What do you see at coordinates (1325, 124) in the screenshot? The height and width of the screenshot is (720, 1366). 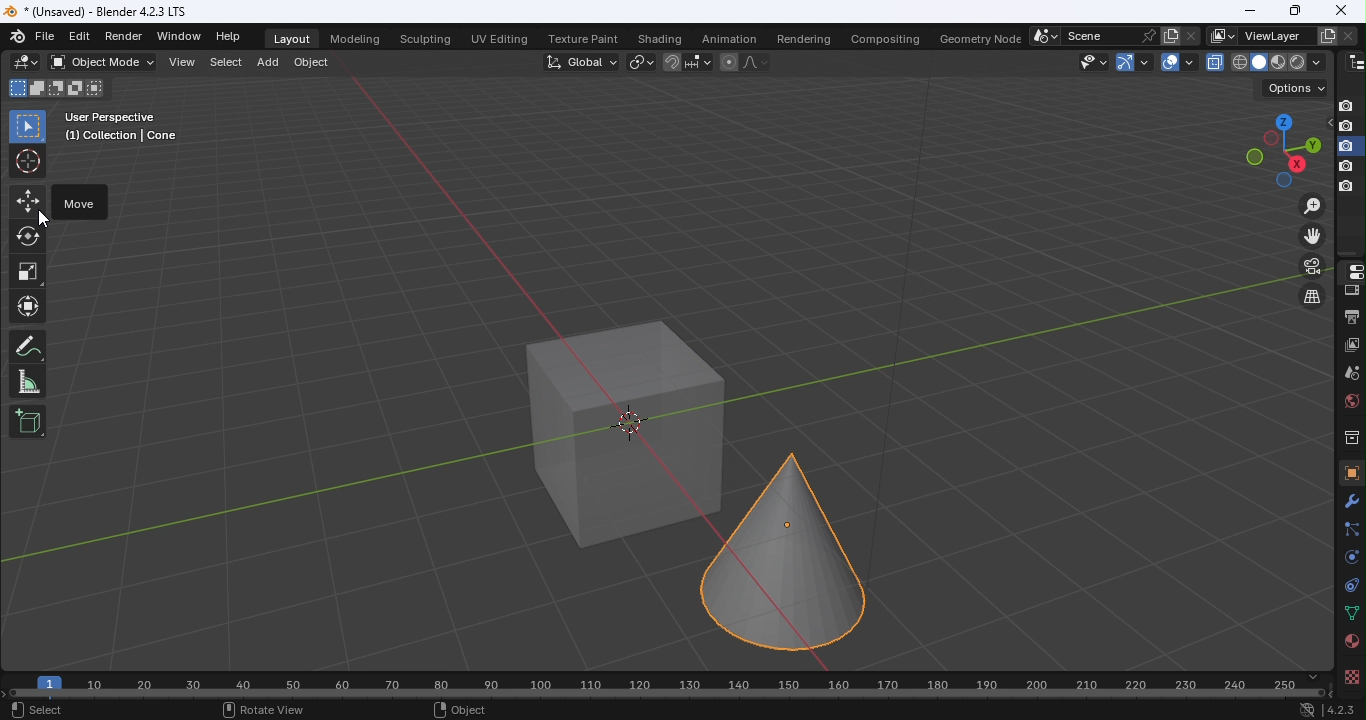 I see `Hide in viewpoint` at bounding box center [1325, 124].